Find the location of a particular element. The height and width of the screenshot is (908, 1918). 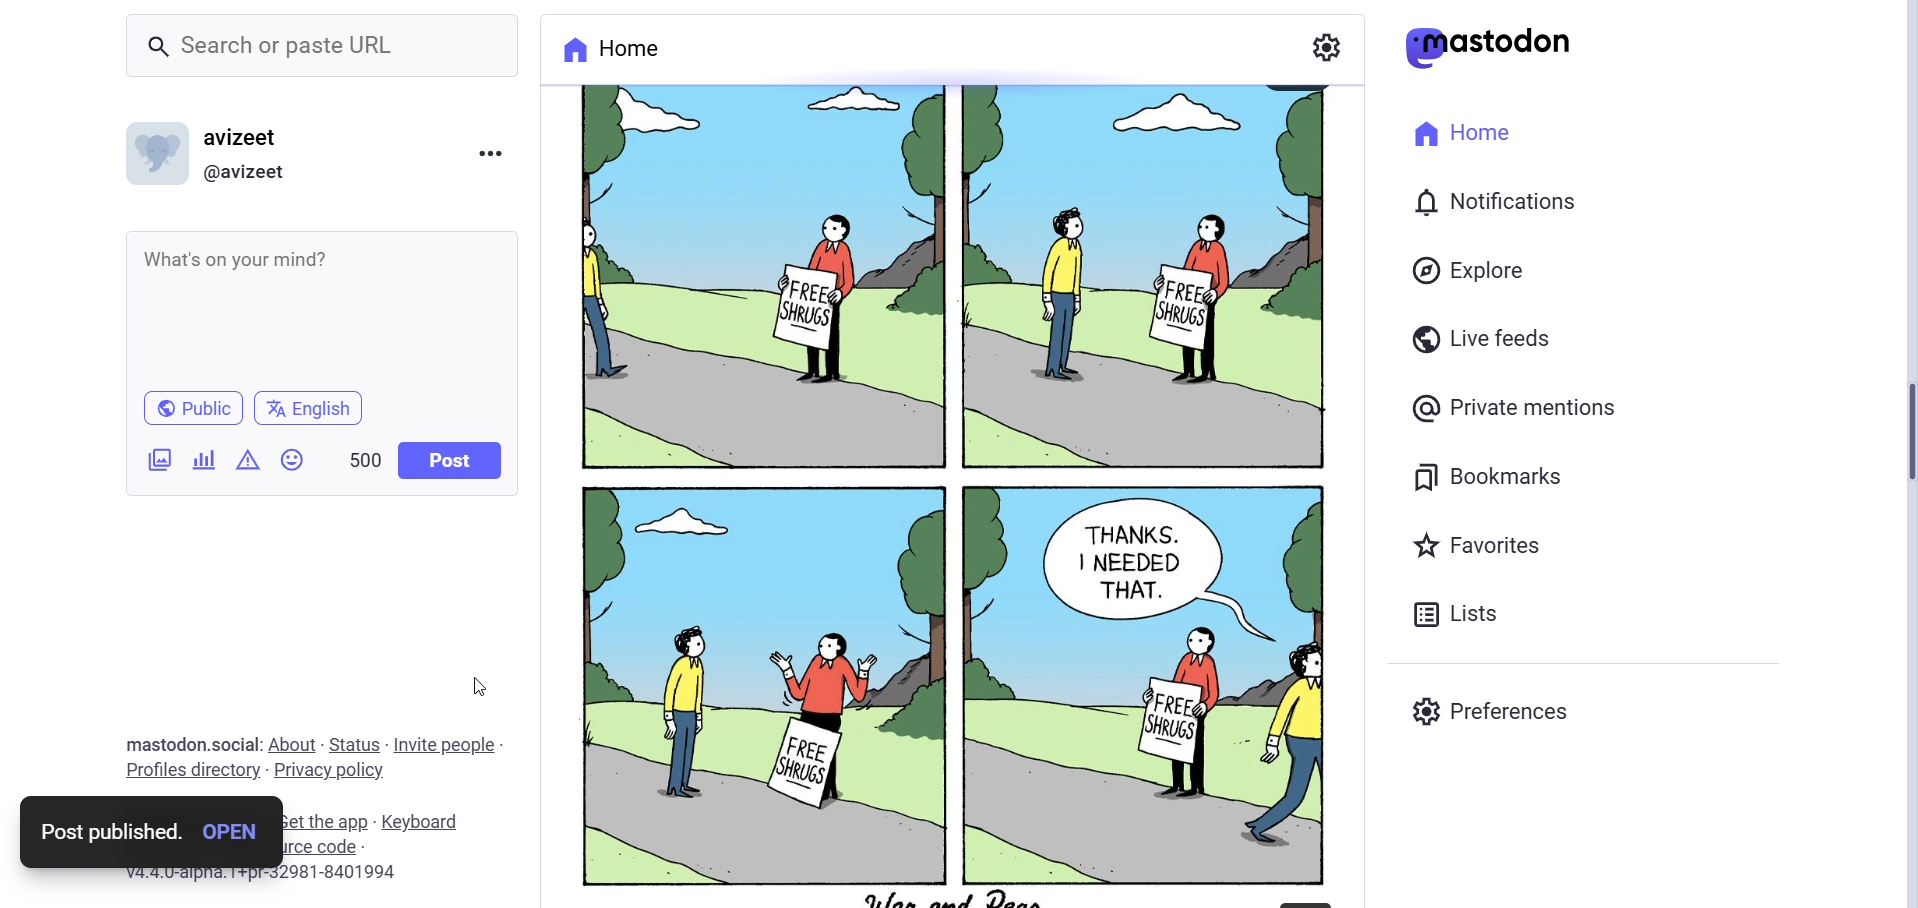

private Mentions is located at coordinates (1514, 410).